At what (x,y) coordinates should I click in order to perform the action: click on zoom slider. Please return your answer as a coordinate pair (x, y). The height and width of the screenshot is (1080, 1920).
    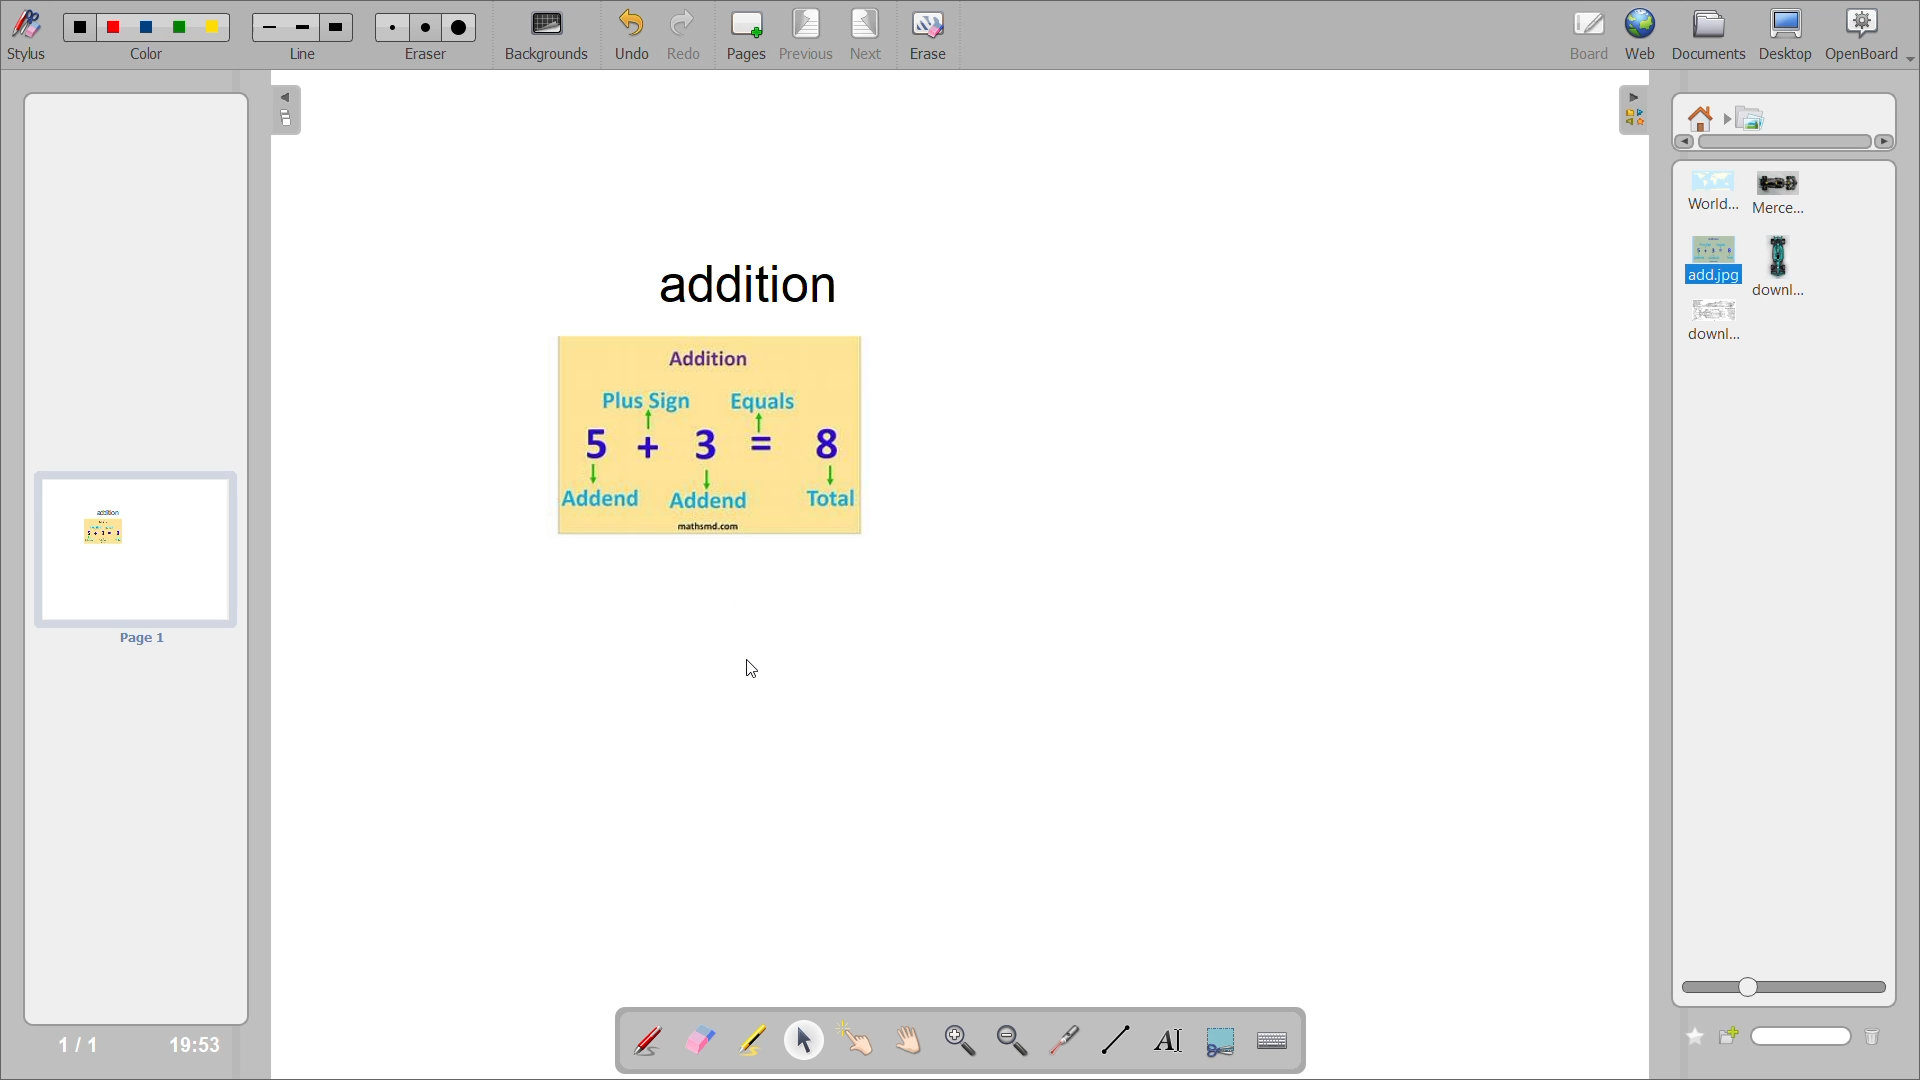
    Looking at the image, I should click on (1785, 988).